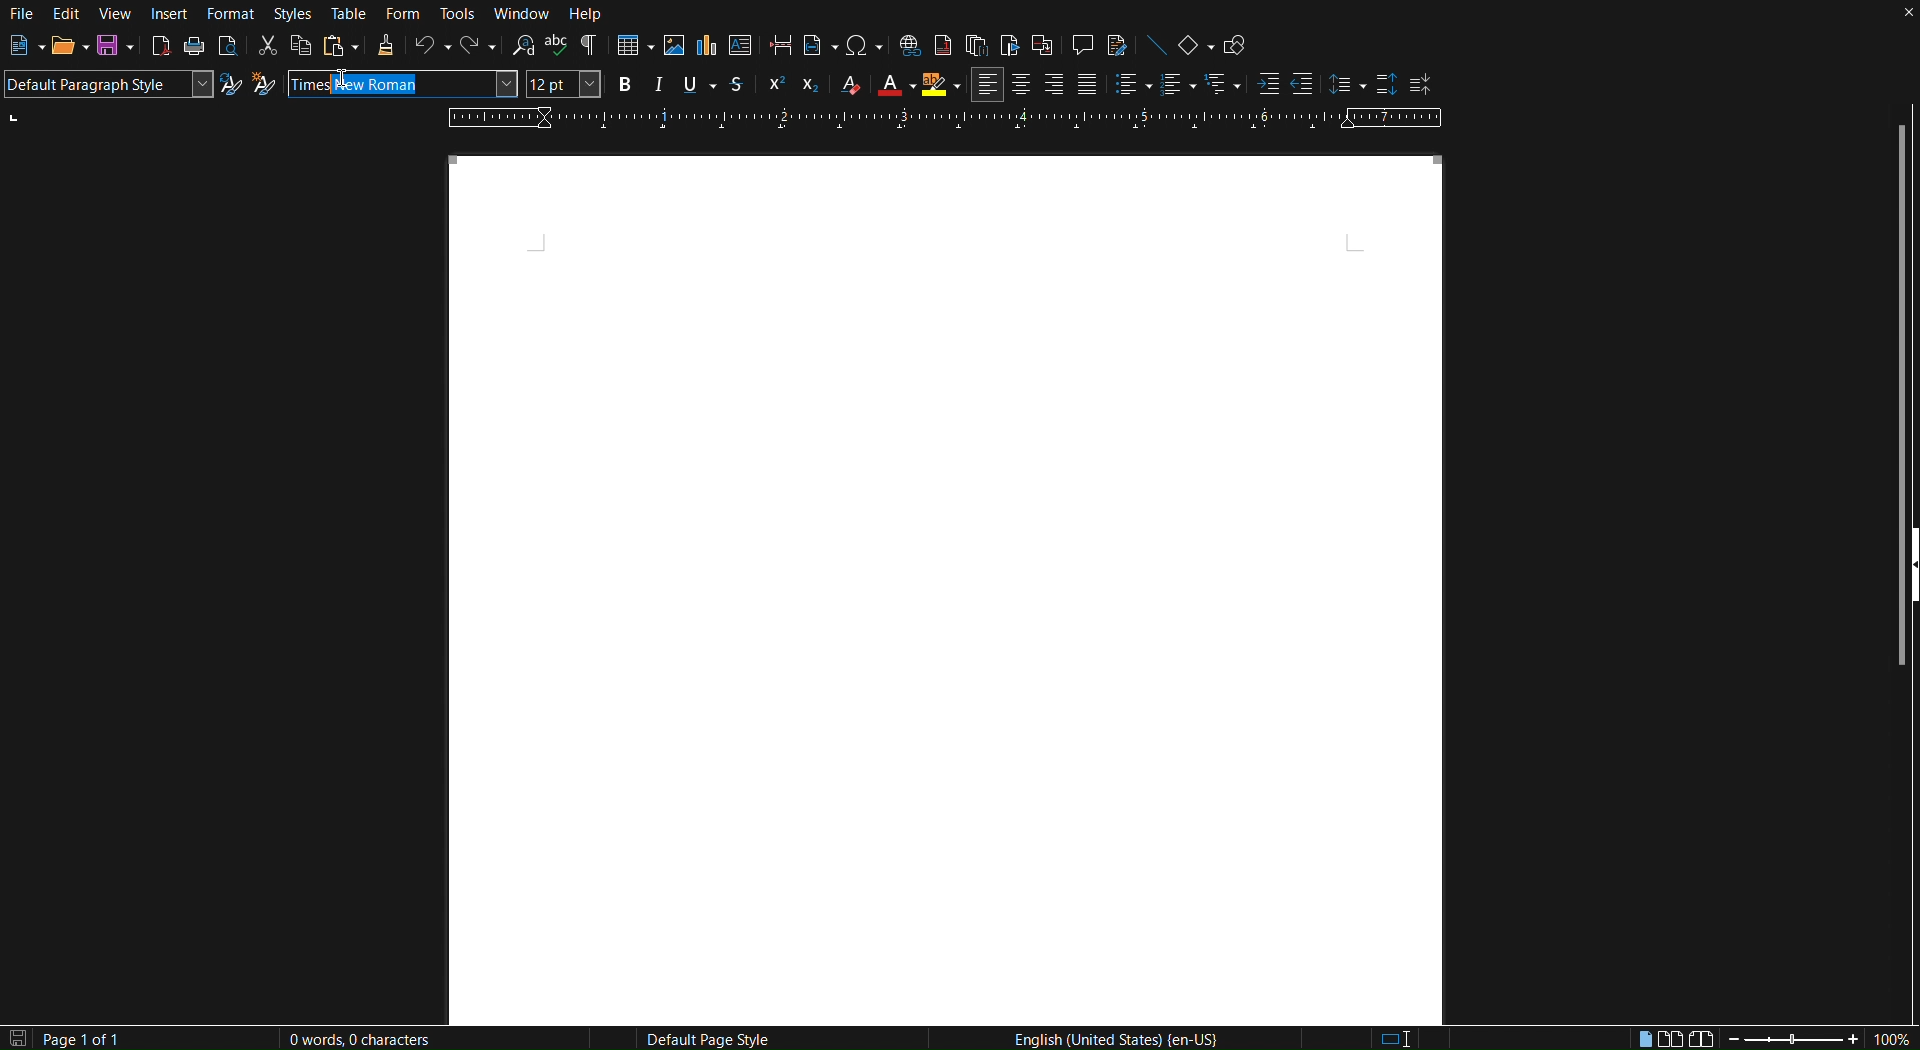  I want to click on Text Color, so click(894, 85).